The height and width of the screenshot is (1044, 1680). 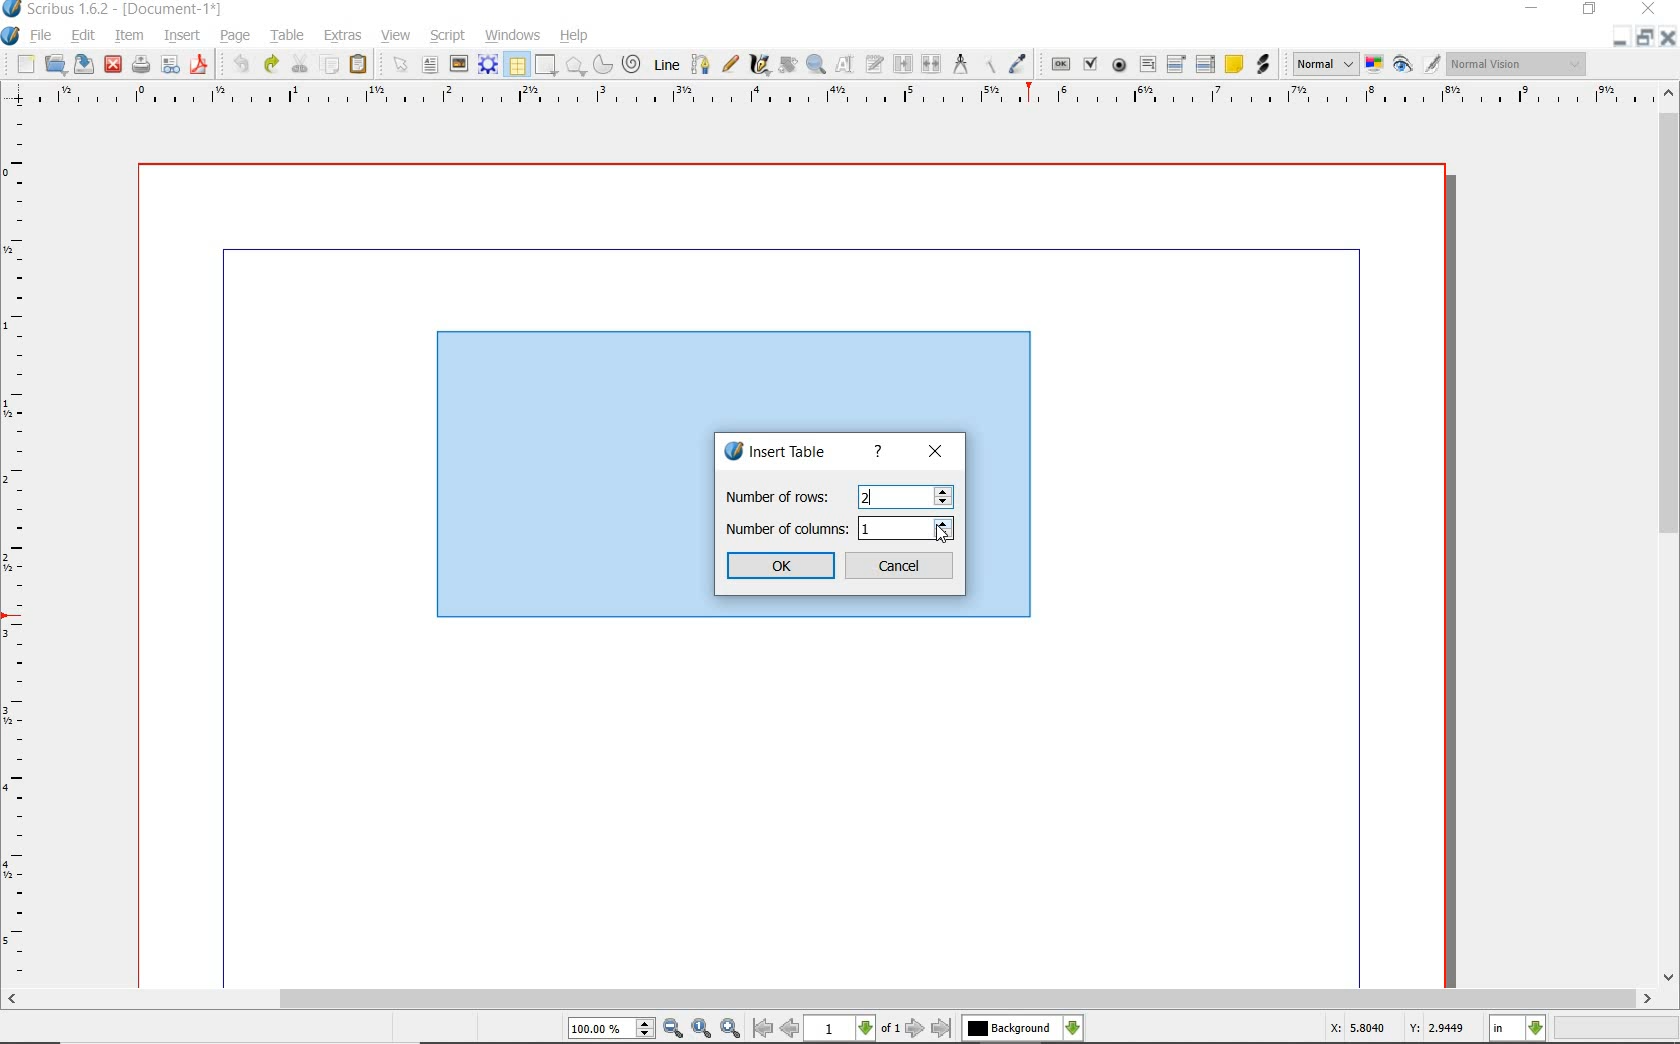 I want to click on open, so click(x=56, y=65).